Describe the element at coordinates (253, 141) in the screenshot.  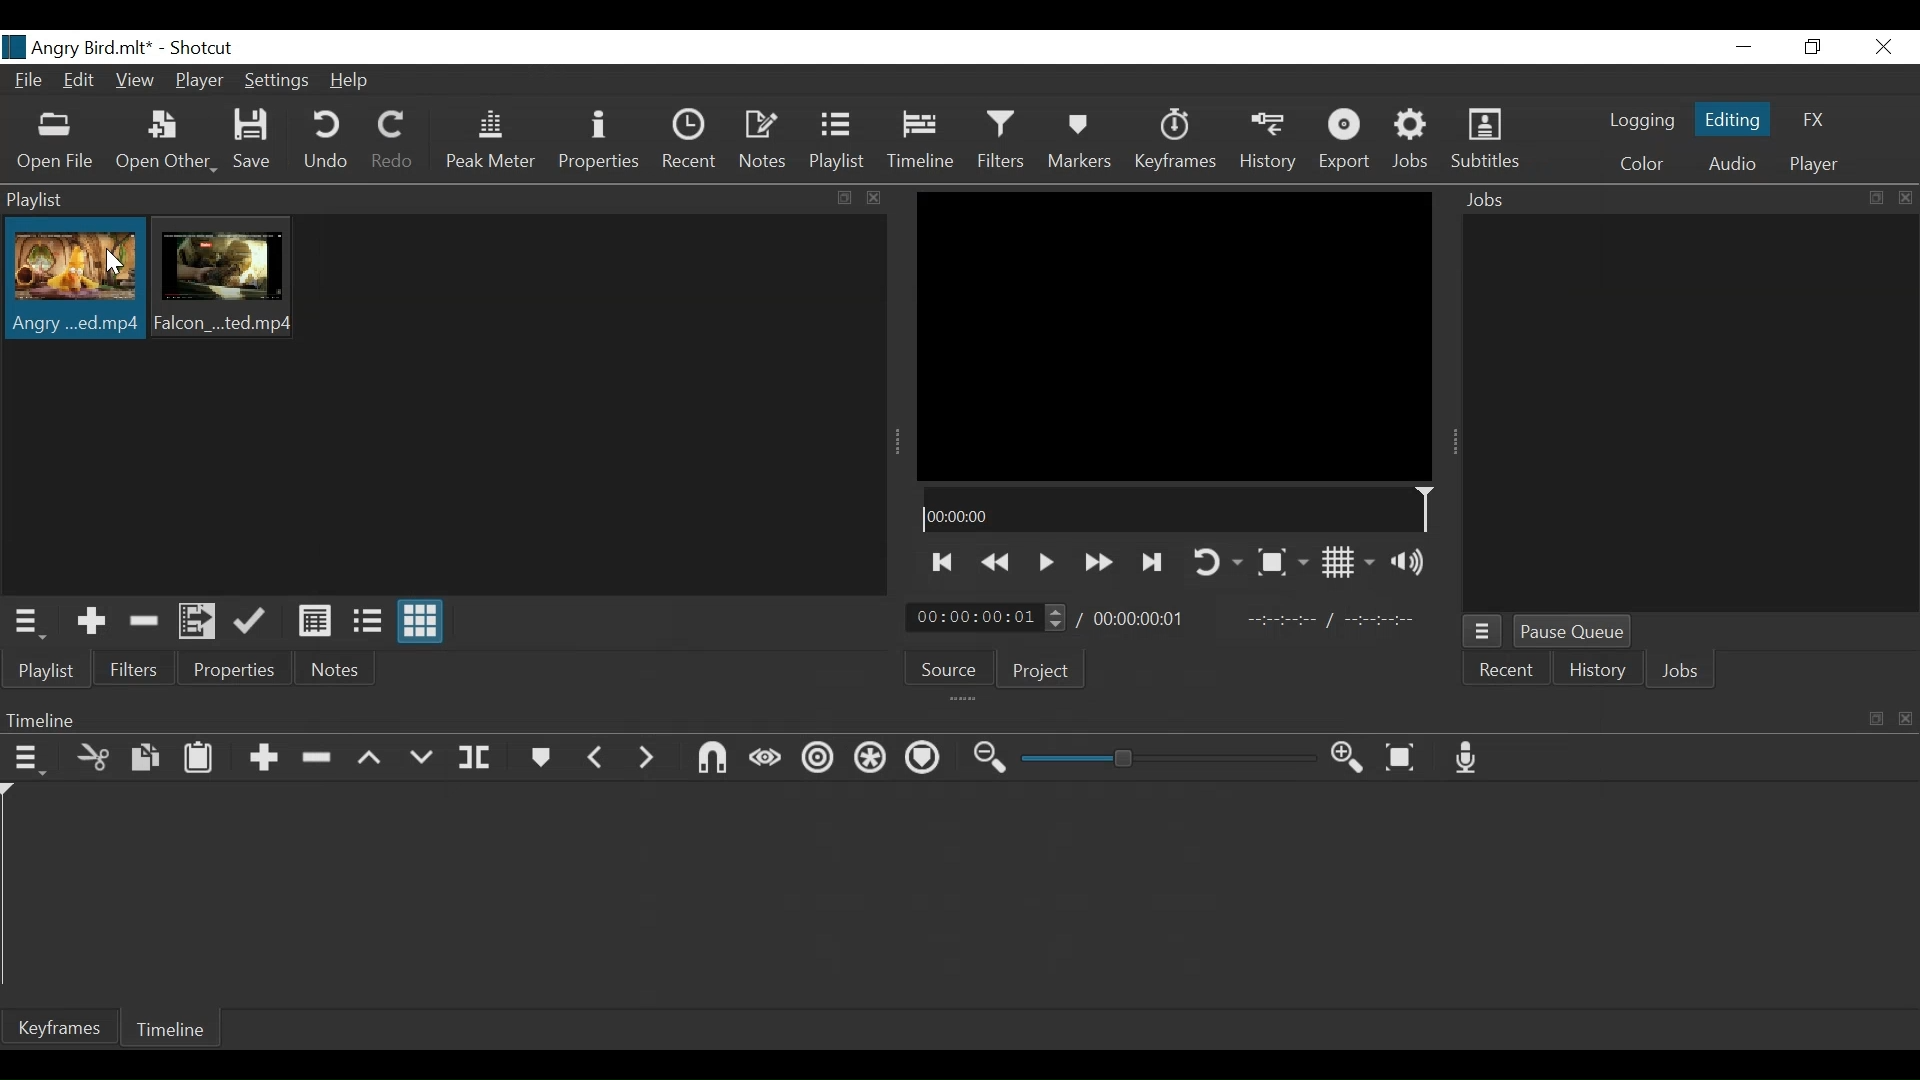
I see `Save` at that location.